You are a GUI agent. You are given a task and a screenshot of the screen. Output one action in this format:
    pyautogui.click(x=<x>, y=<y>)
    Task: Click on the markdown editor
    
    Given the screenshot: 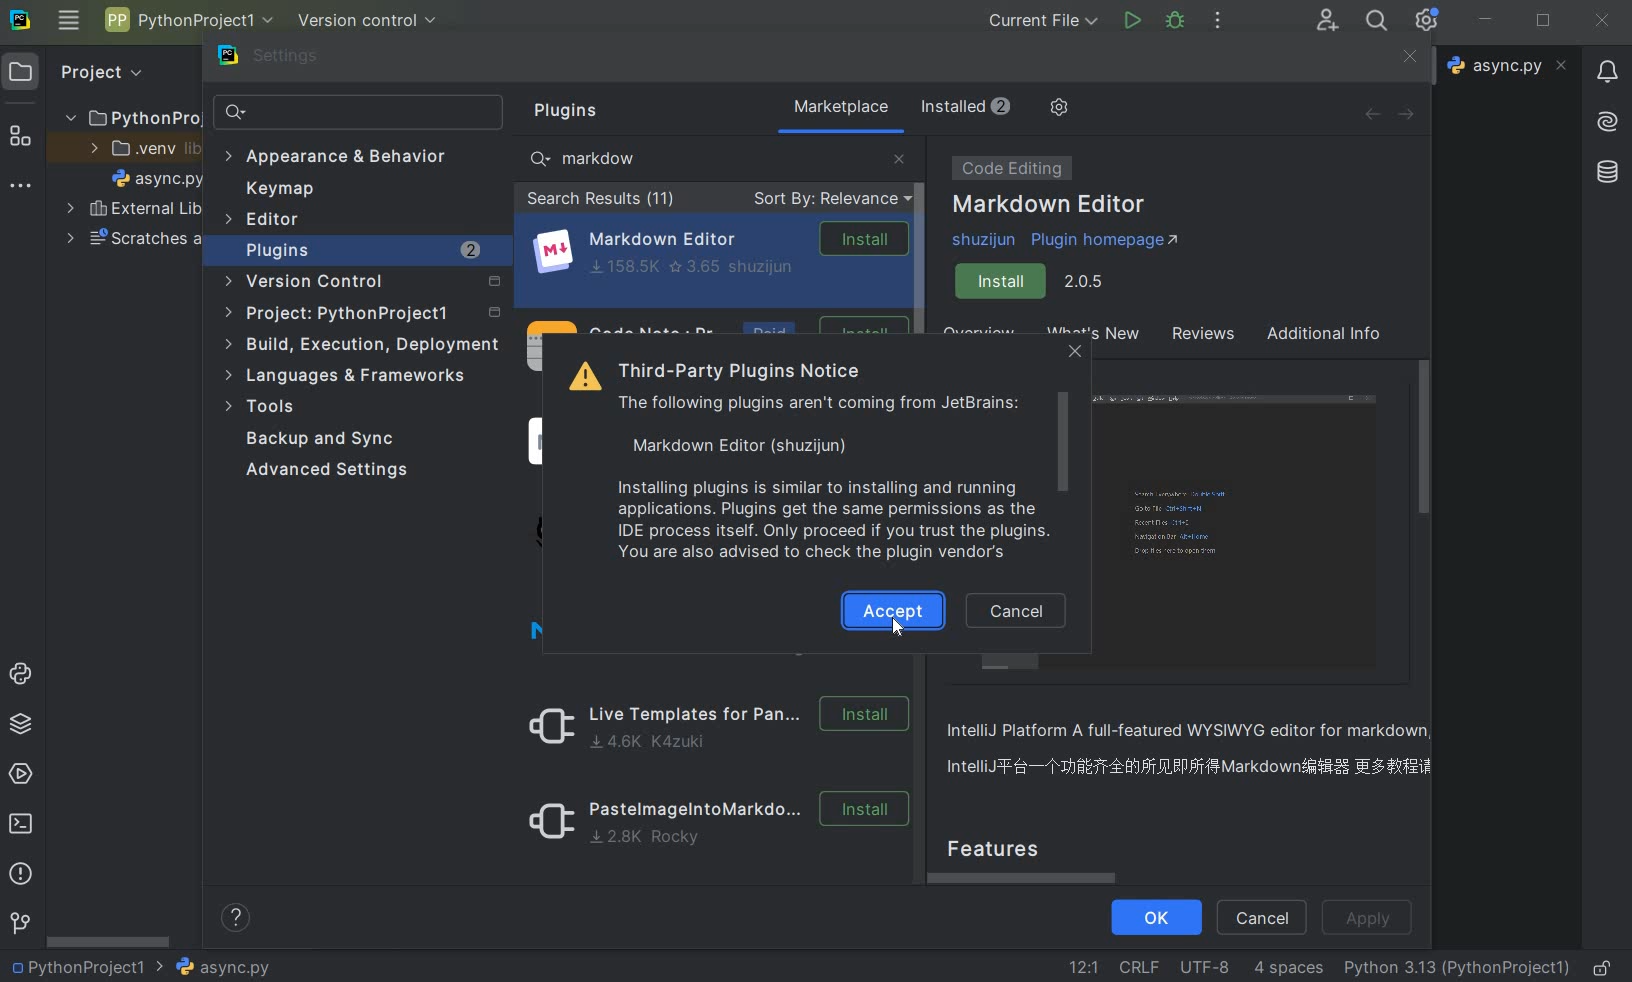 What is the action you would take?
    pyautogui.click(x=719, y=251)
    